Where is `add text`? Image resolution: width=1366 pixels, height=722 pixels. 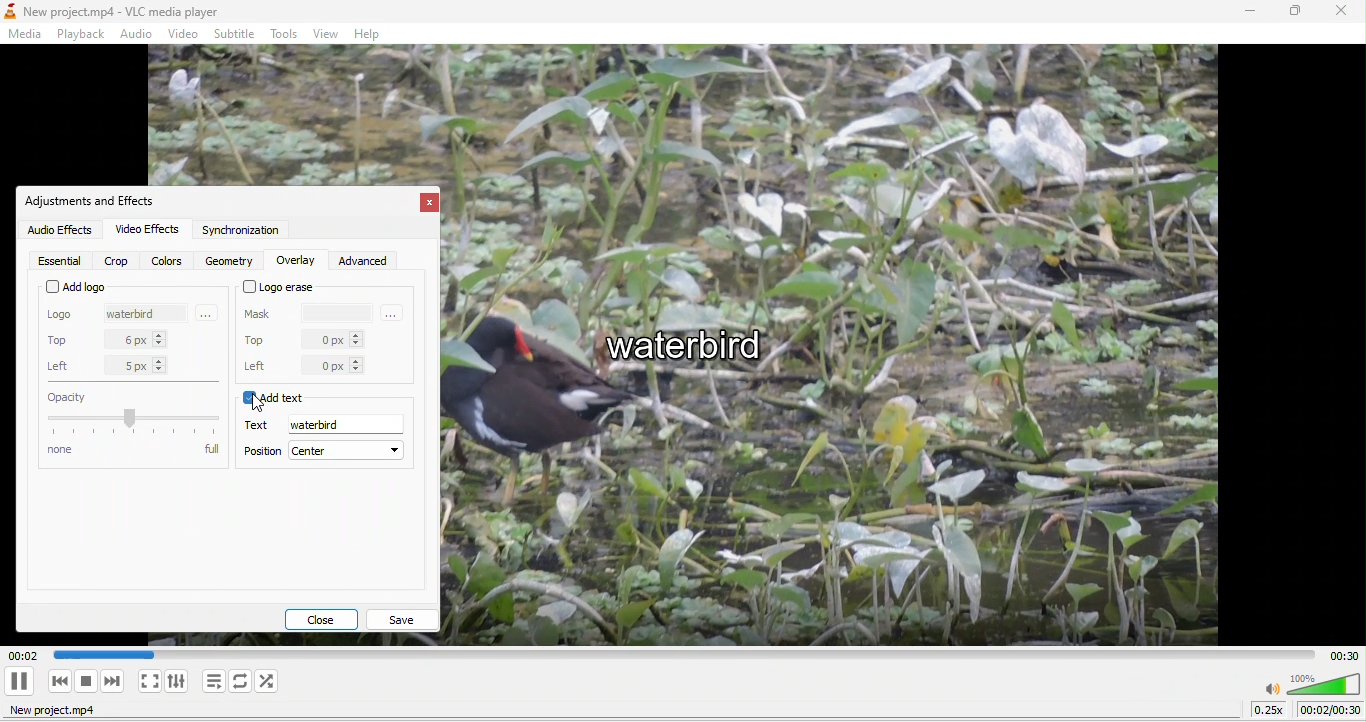 add text is located at coordinates (279, 398).